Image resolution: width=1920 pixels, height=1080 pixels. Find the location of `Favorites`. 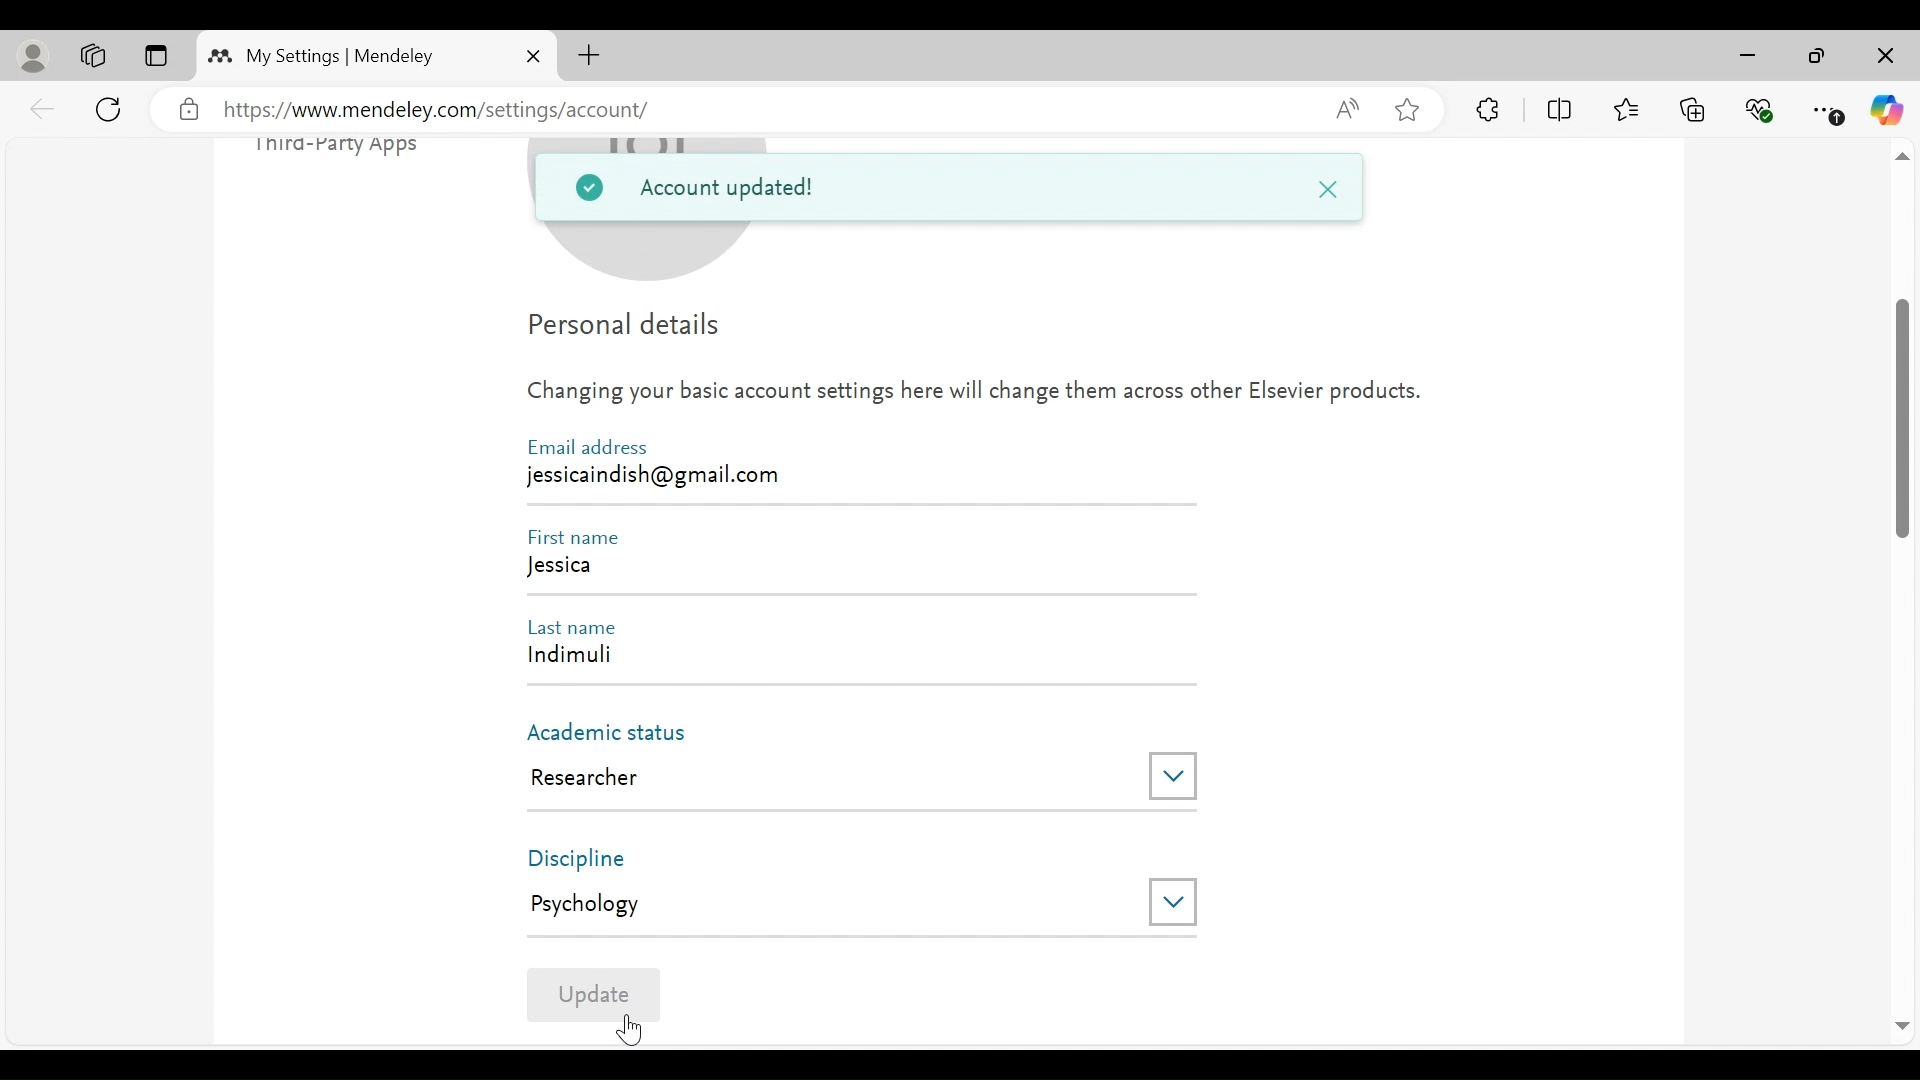

Favorites is located at coordinates (1625, 107).